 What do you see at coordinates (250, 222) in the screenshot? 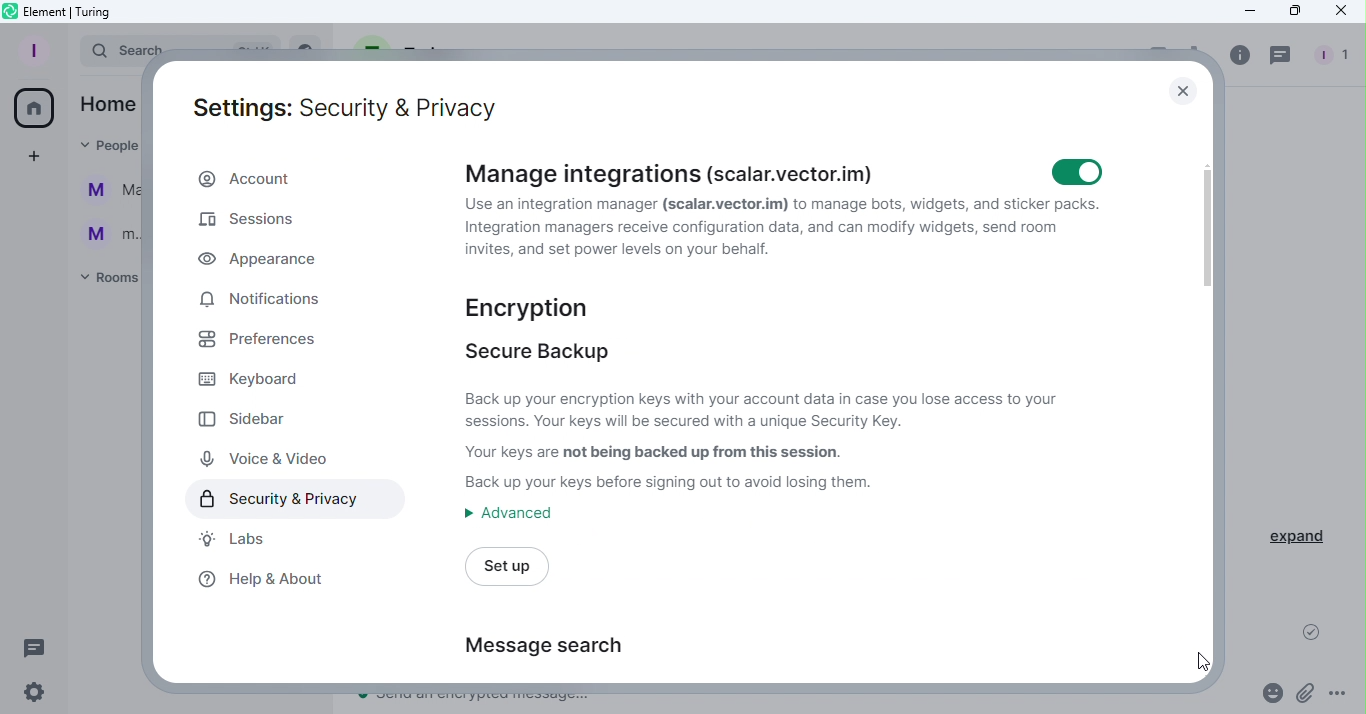
I see `Sessions` at bounding box center [250, 222].